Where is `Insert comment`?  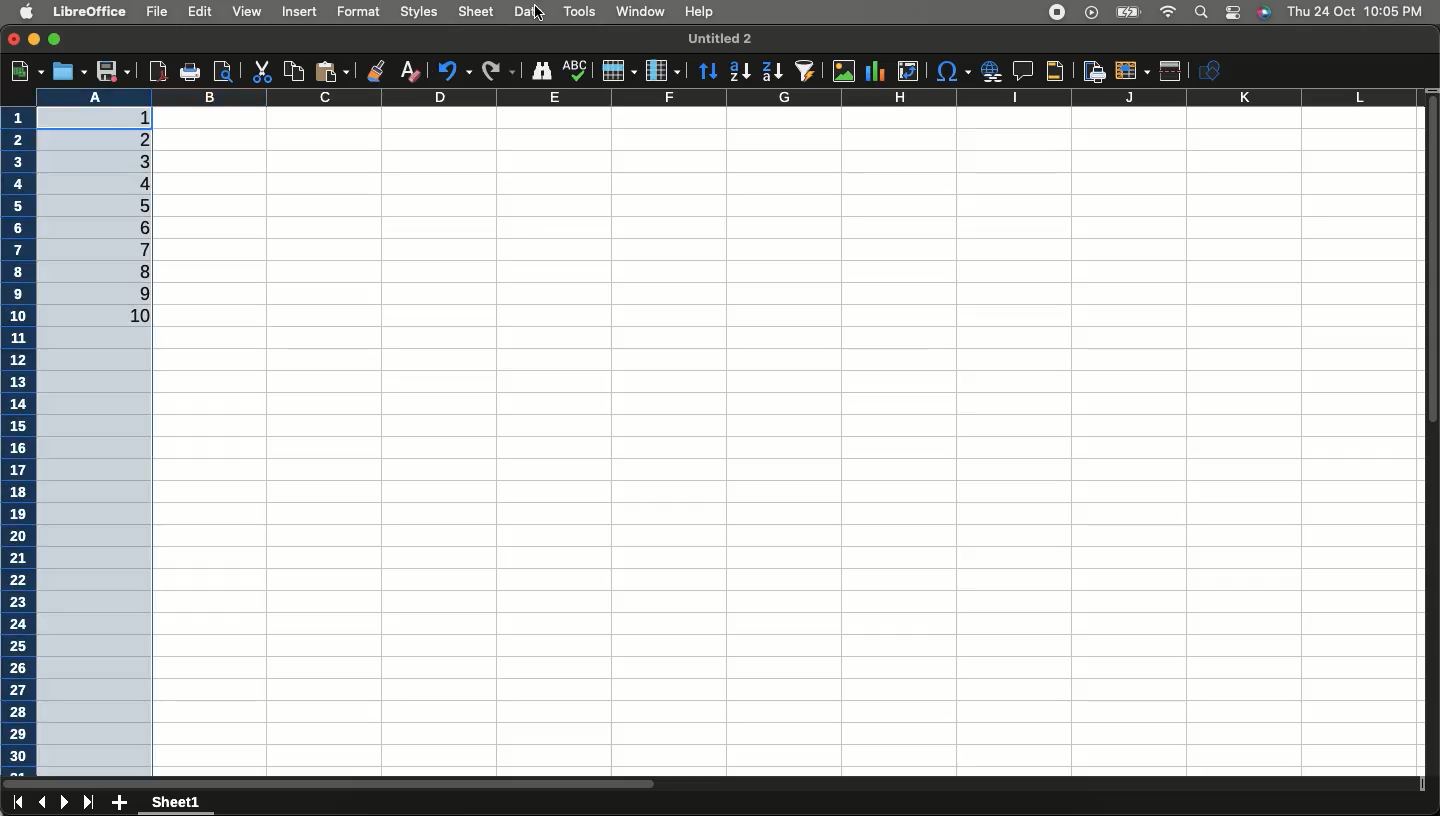
Insert comment is located at coordinates (1019, 71).